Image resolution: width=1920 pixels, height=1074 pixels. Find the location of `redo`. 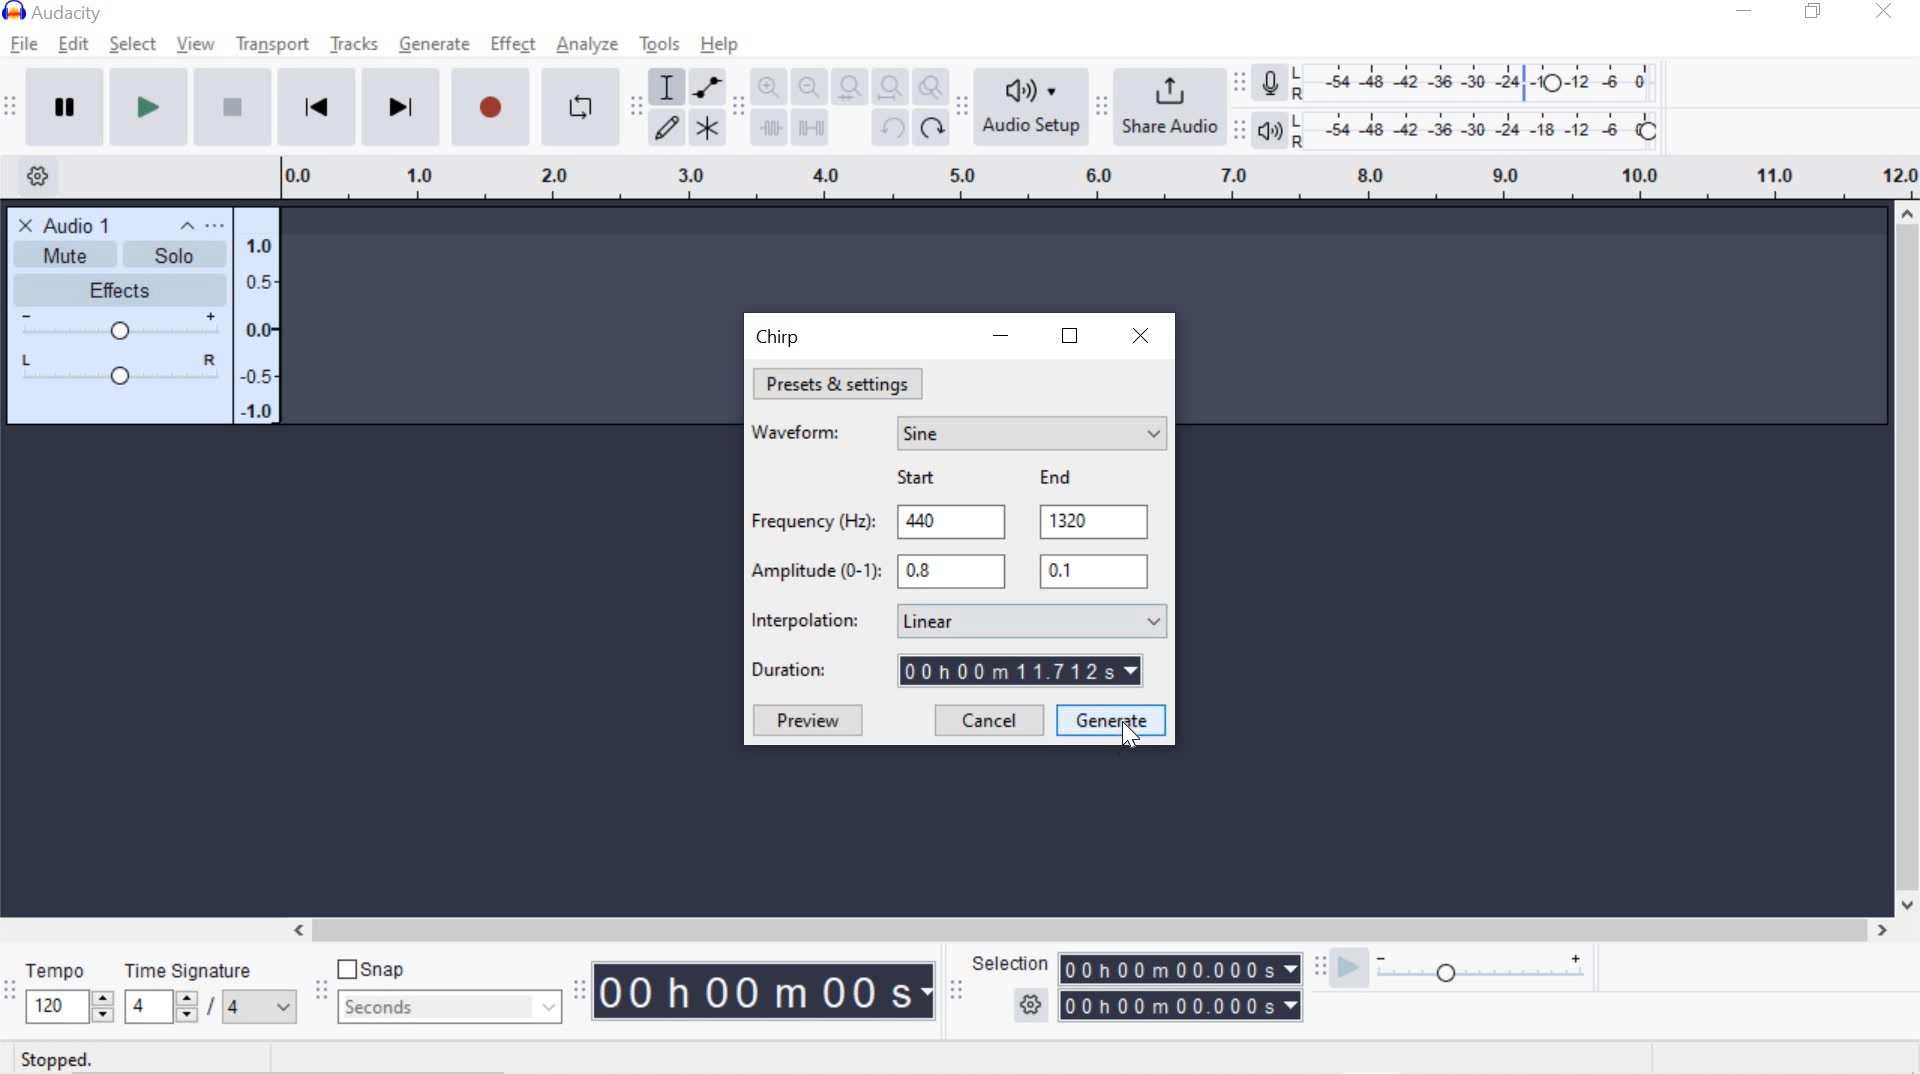

redo is located at coordinates (931, 127).